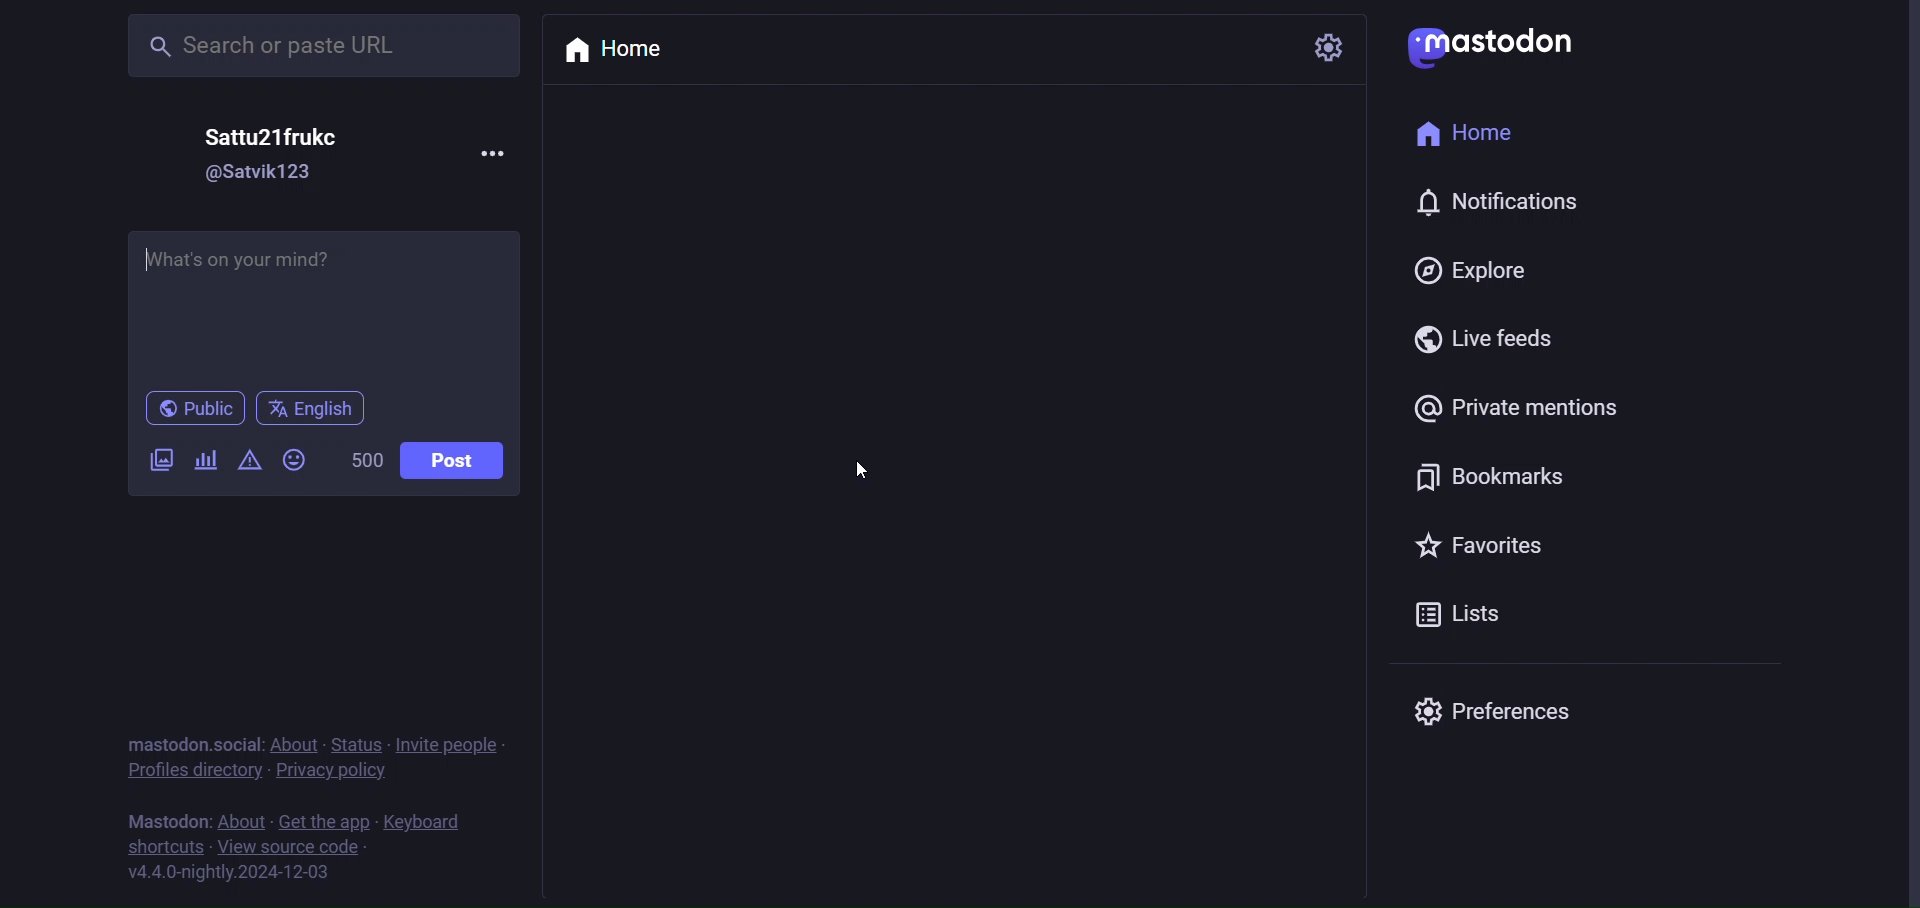  Describe the element at coordinates (324, 302) in the screenshot. I see `write here` at that location.